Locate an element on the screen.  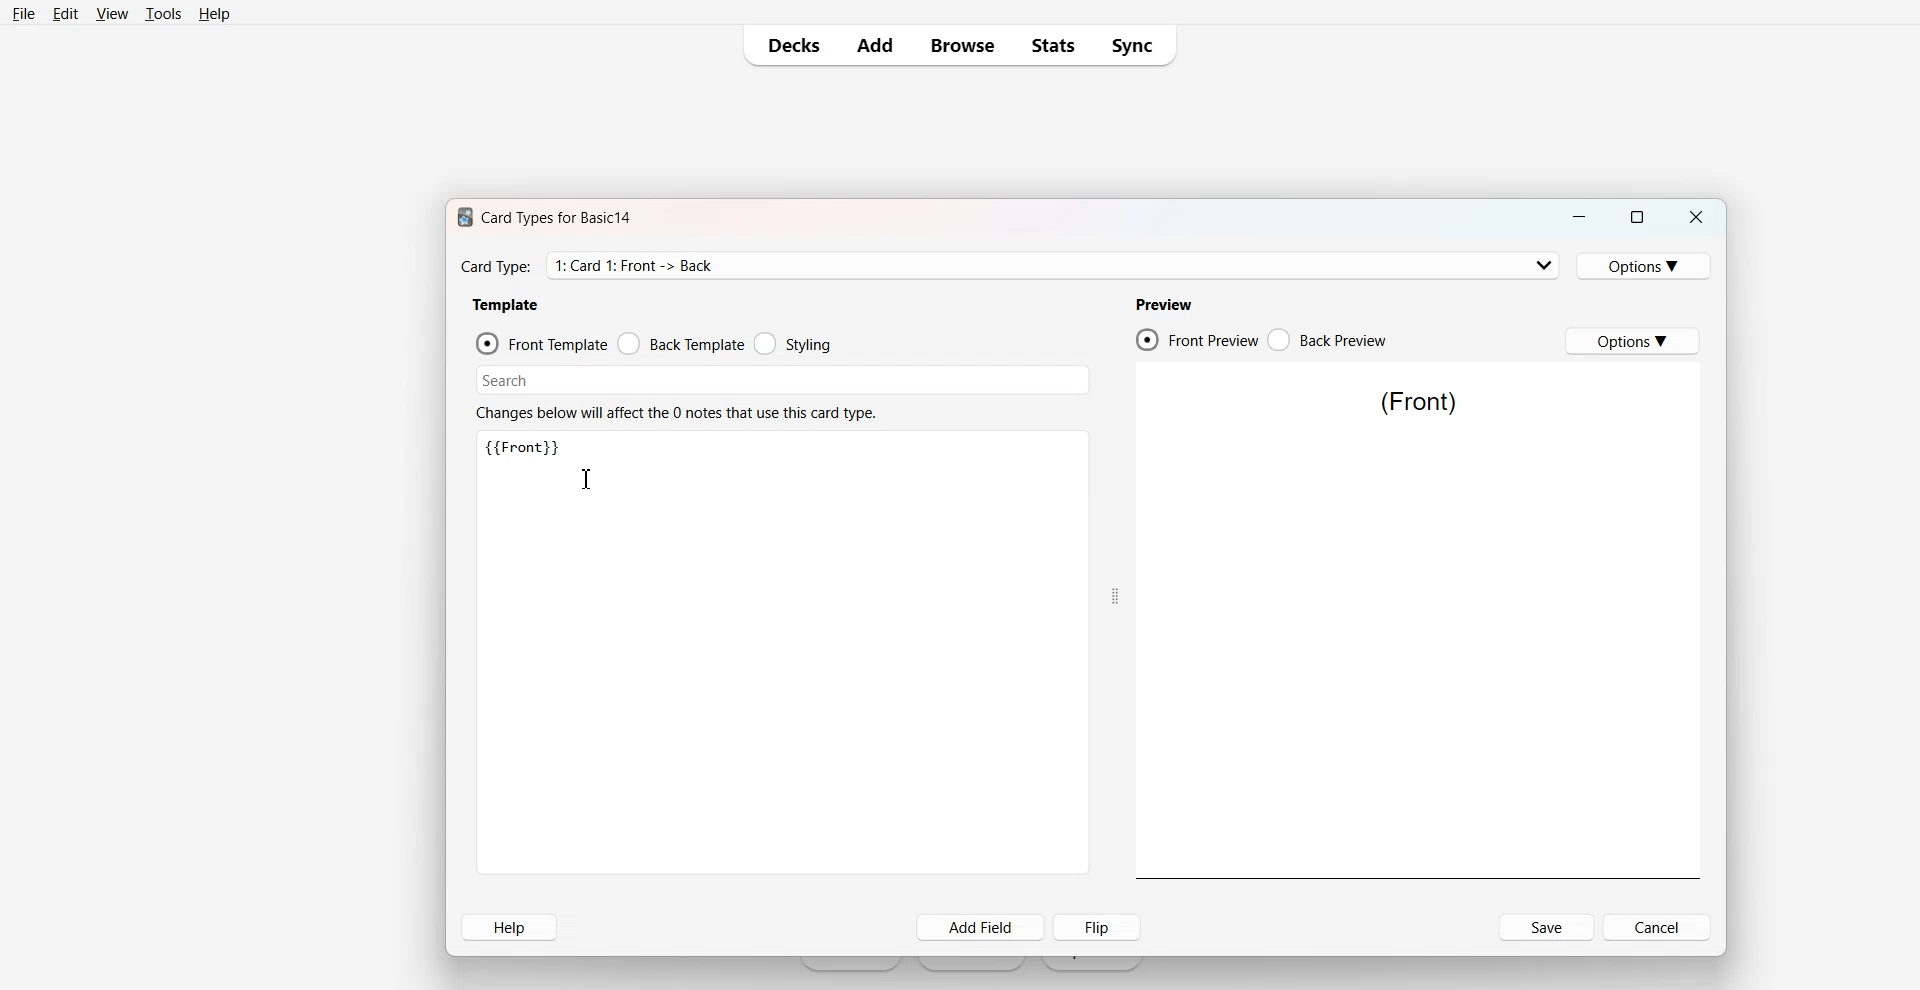
Software logo is located at coordinates (463, 218).